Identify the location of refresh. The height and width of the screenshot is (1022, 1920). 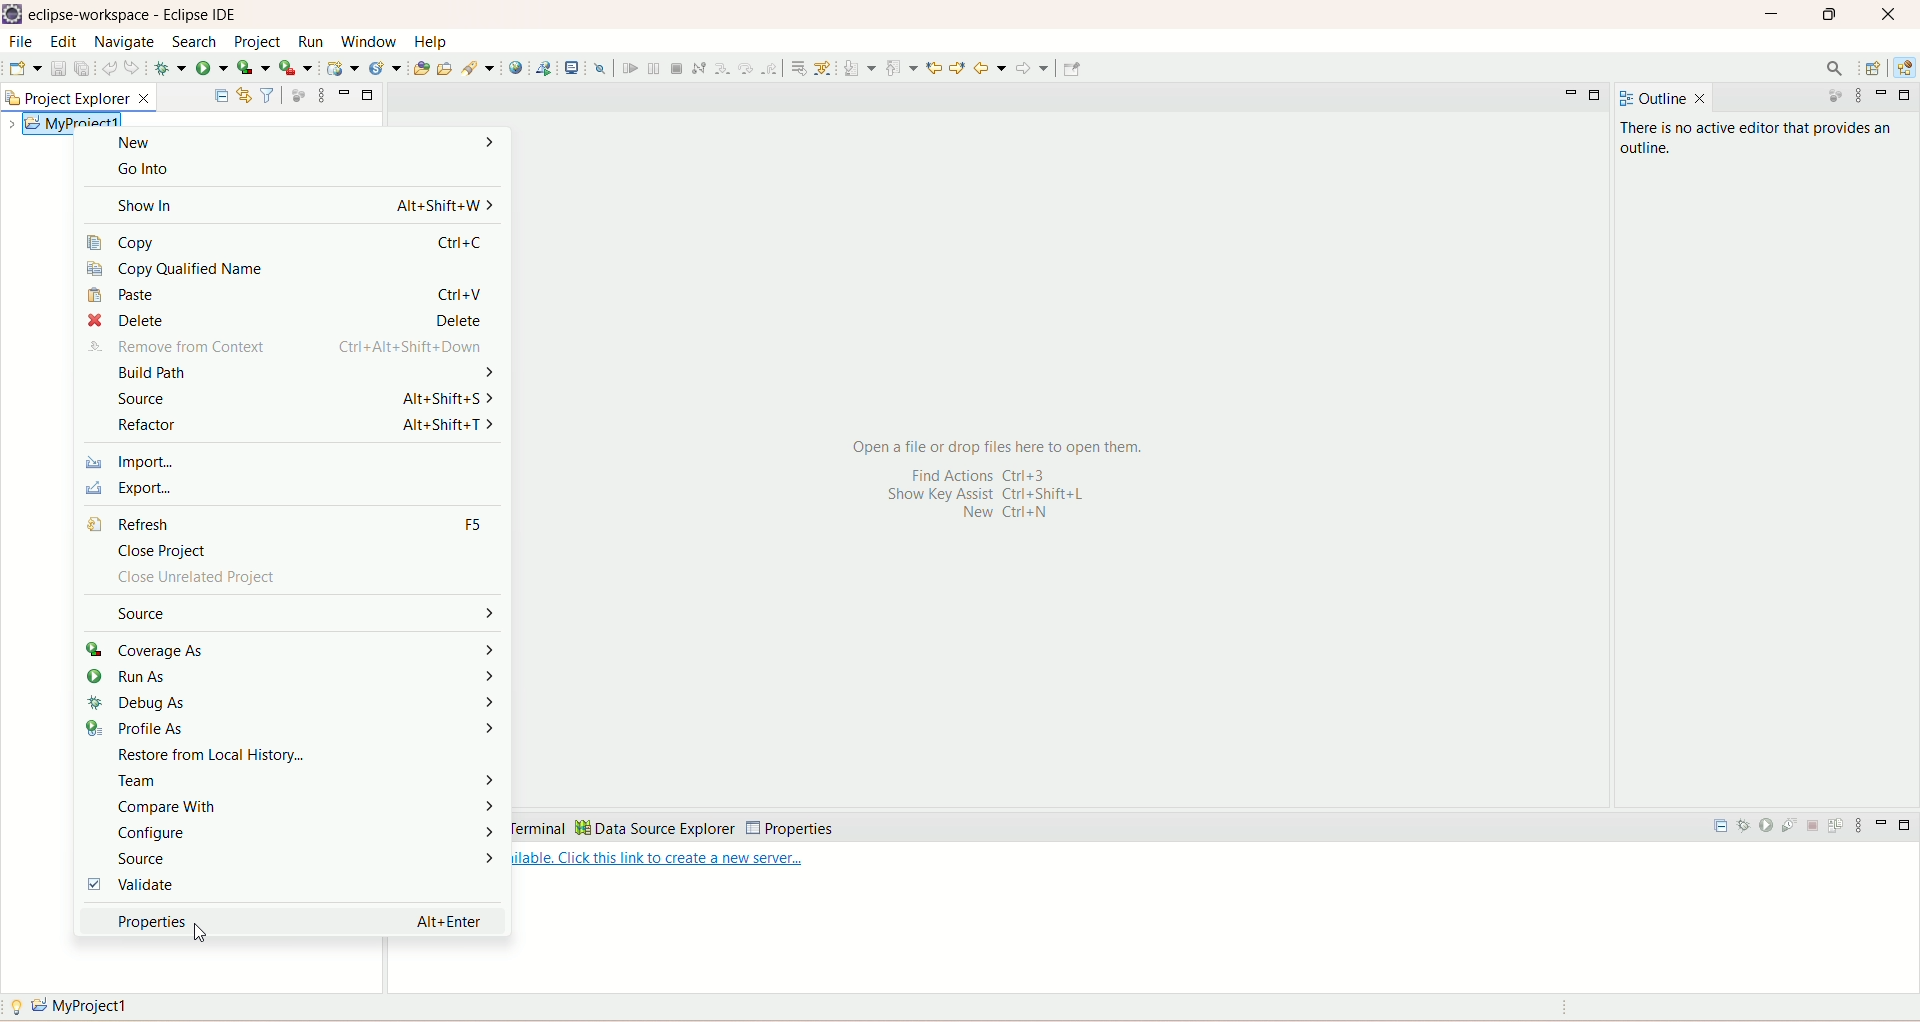
(291, 523).